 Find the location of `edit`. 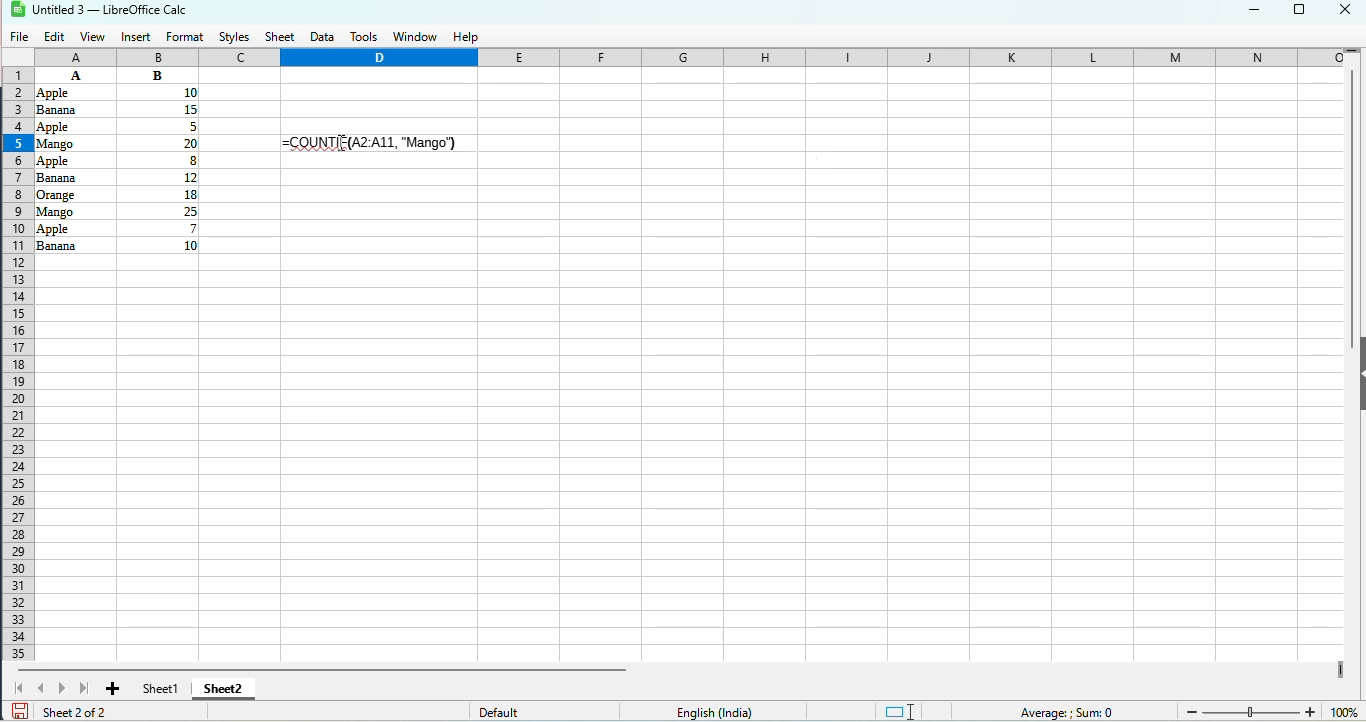

edit is located at coordinates (55, 37).